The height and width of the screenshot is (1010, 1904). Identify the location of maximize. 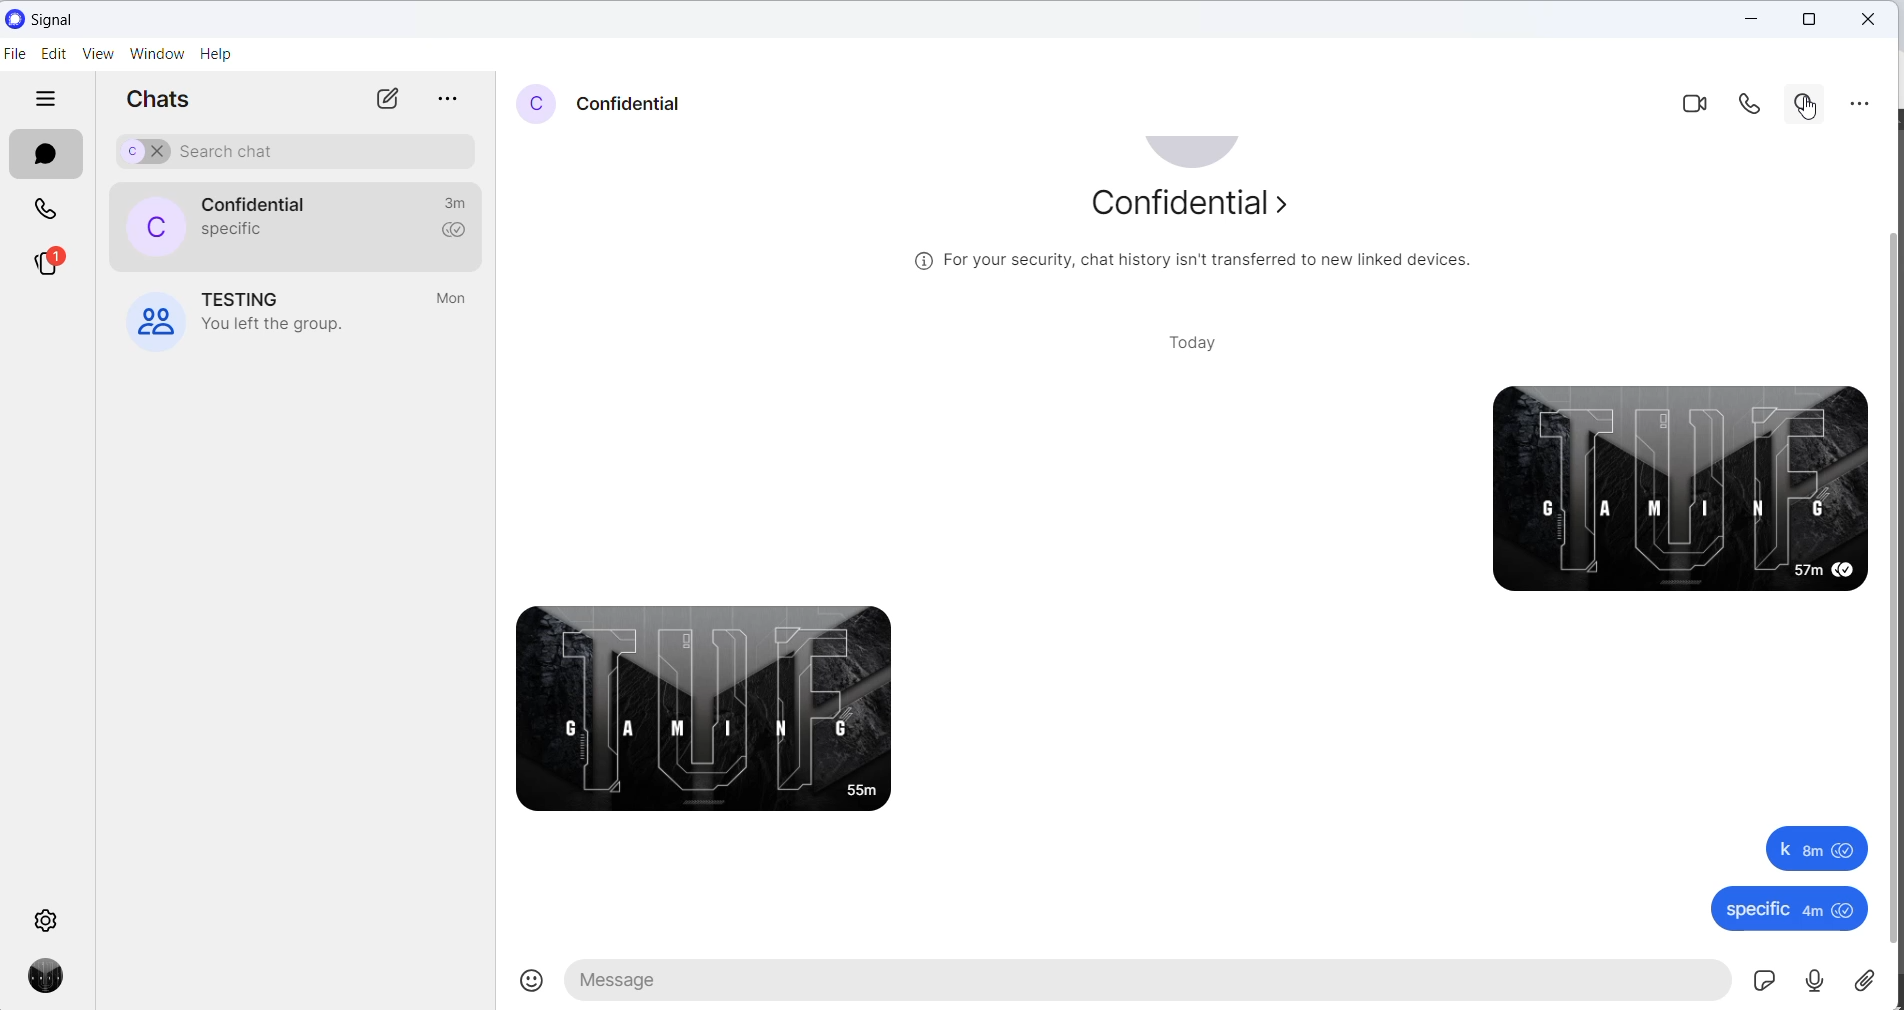
(1812, 20).